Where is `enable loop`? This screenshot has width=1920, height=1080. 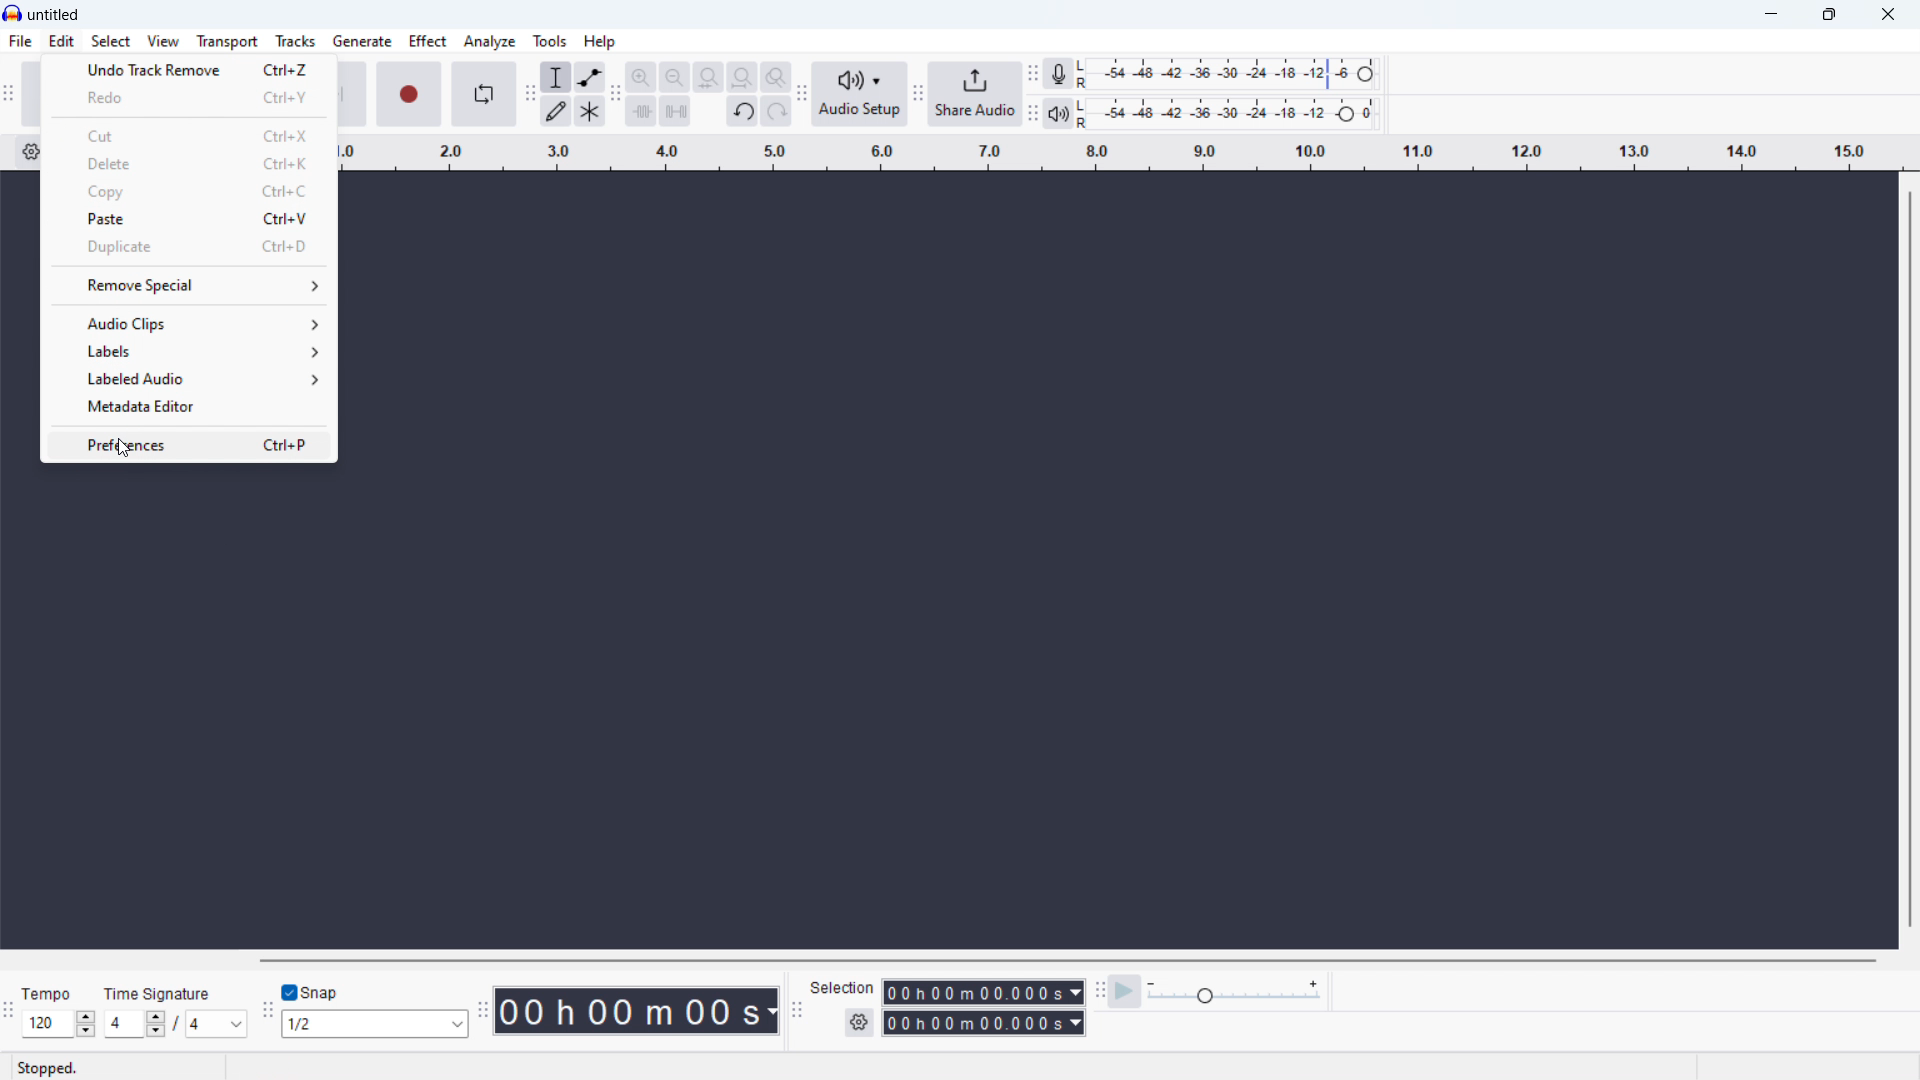 enable loop is located at coordinates (485, 93).